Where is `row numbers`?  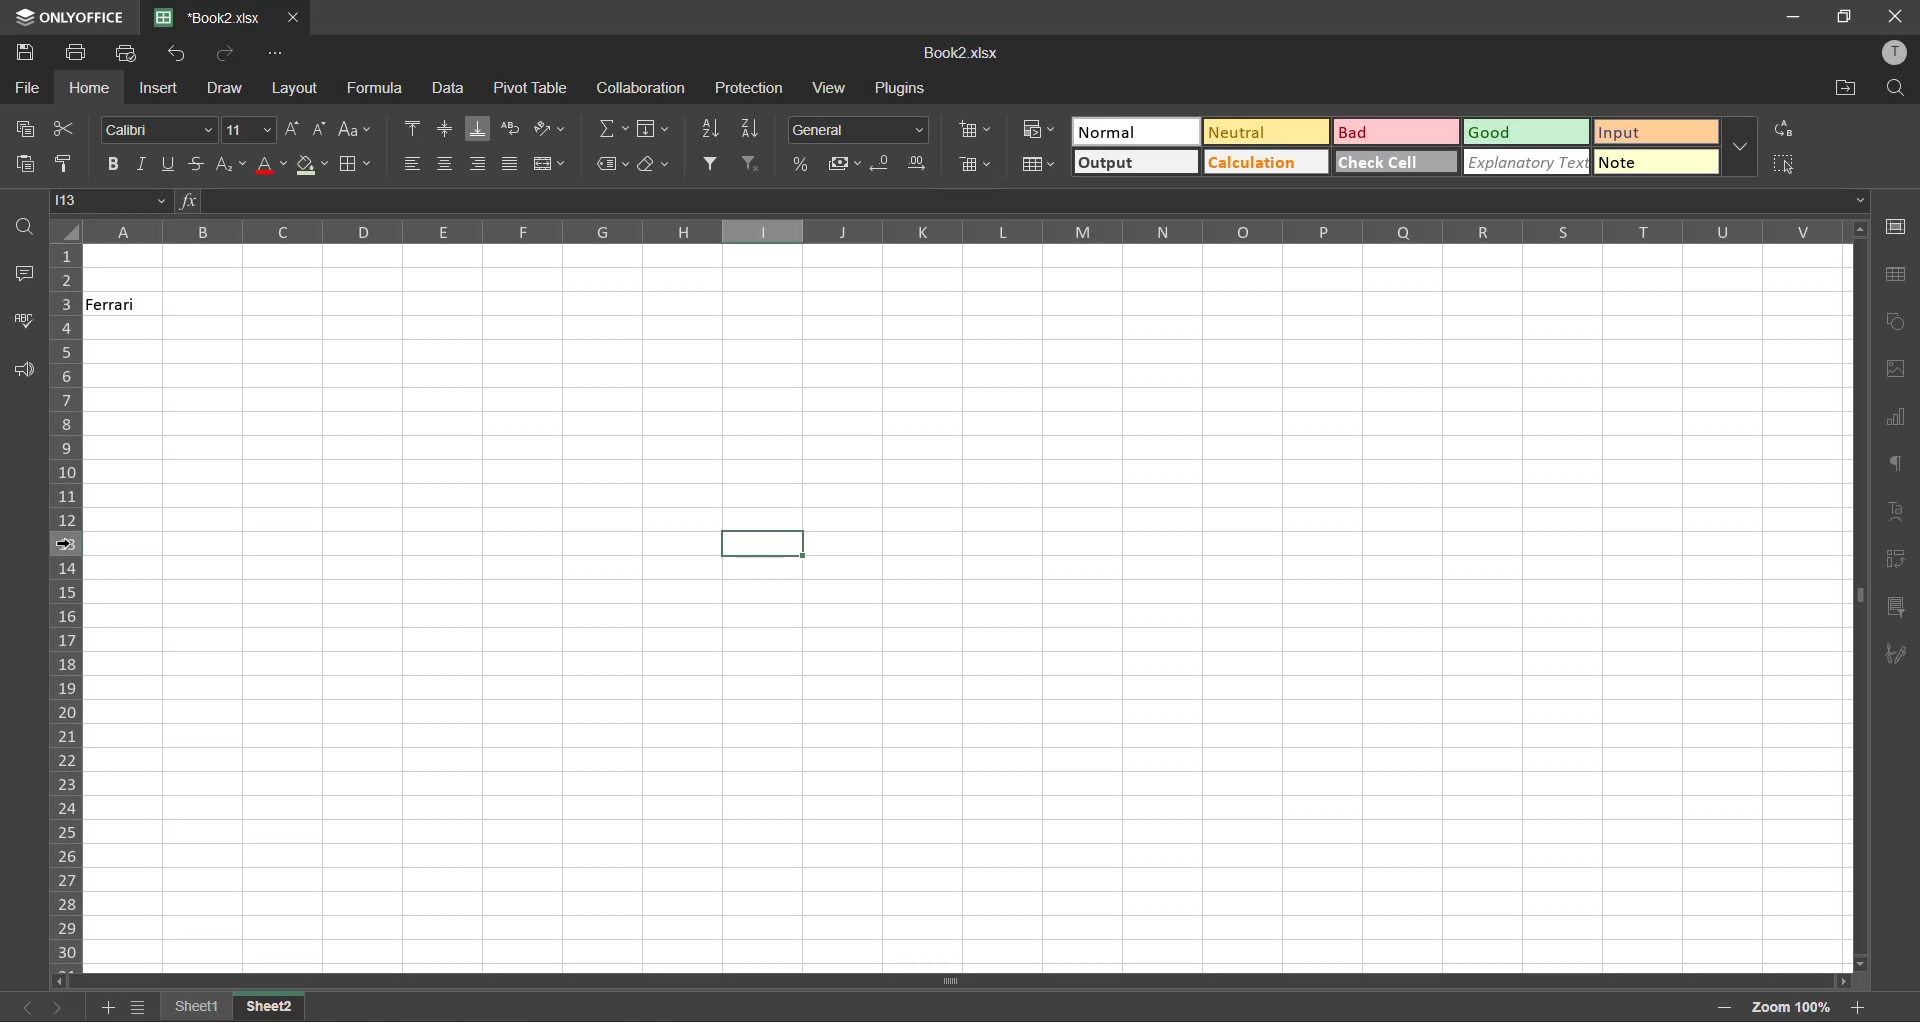
row numbers is located at coordinates (69, 602).